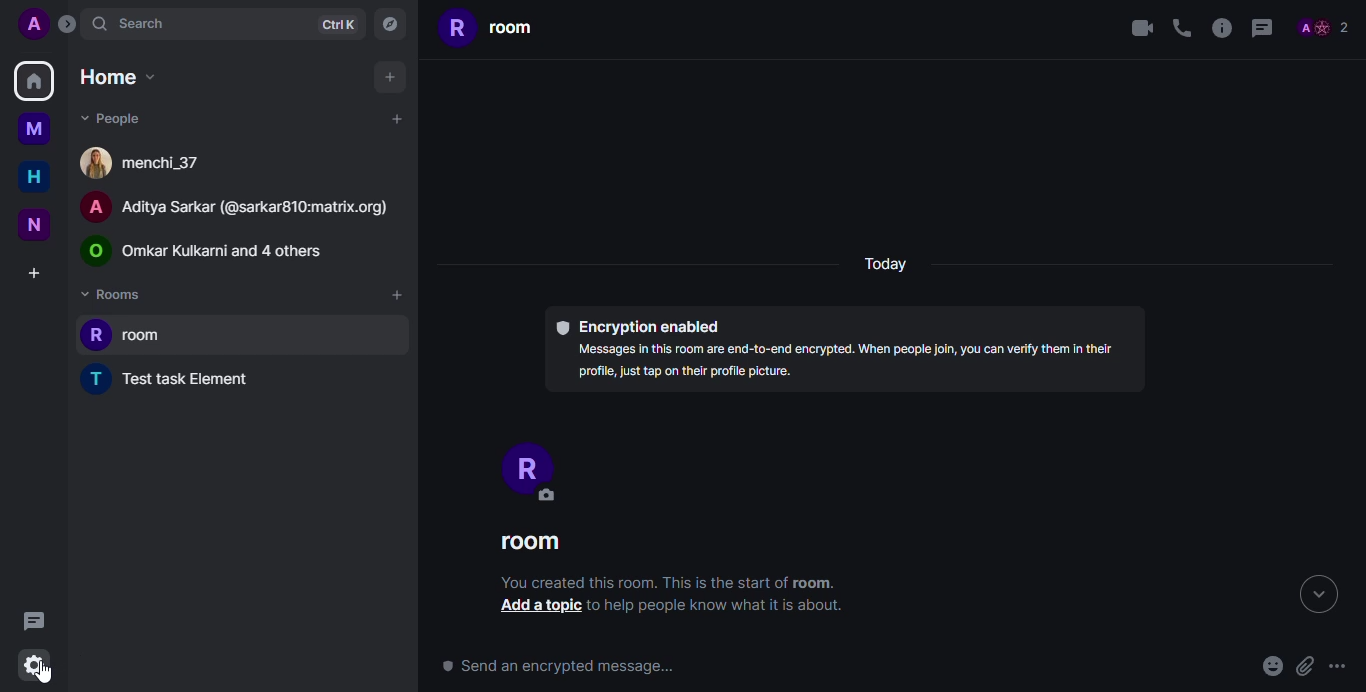 The width and height of the screenshot is (1366, 692). Describe the element at coordinates (1218, 29) in the screenshot. I see `info` at that location.